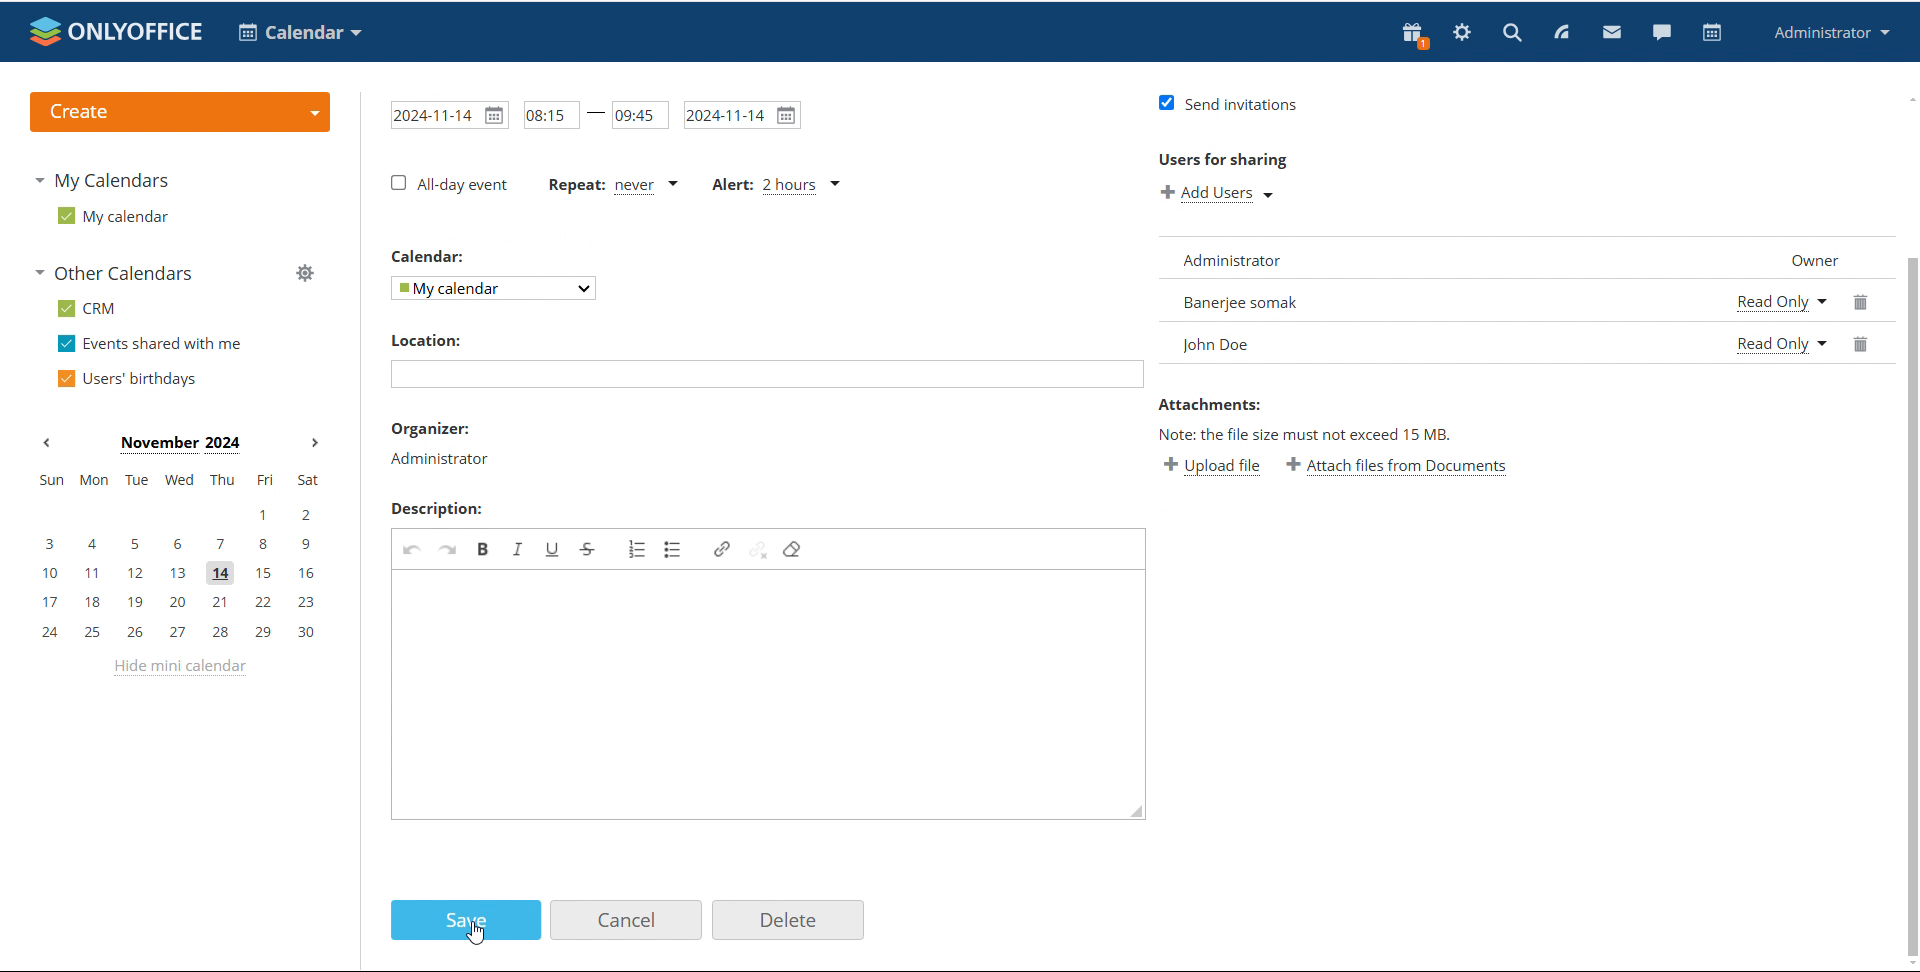  I want to click on attach file from documents, so click(1398, 469).